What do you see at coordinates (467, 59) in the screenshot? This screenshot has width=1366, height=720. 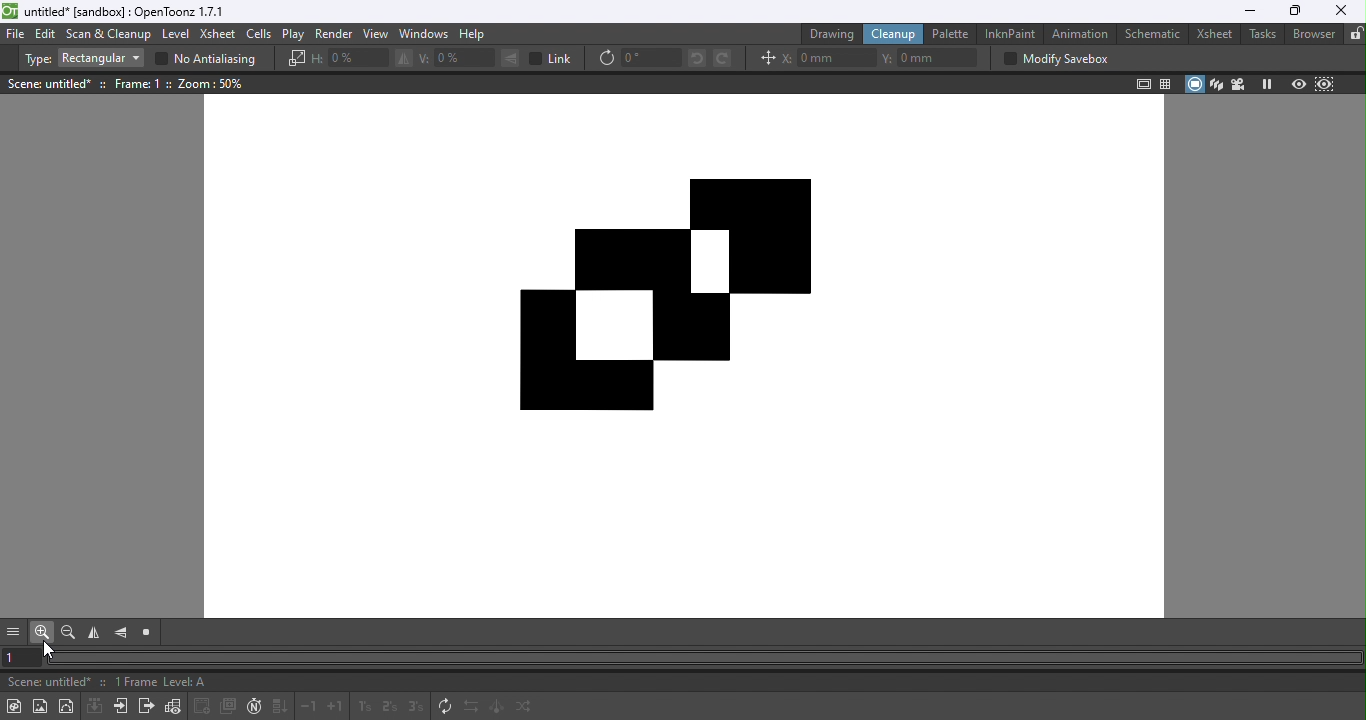 I see `Flip selection vertically` at bounding box center [467, 59].